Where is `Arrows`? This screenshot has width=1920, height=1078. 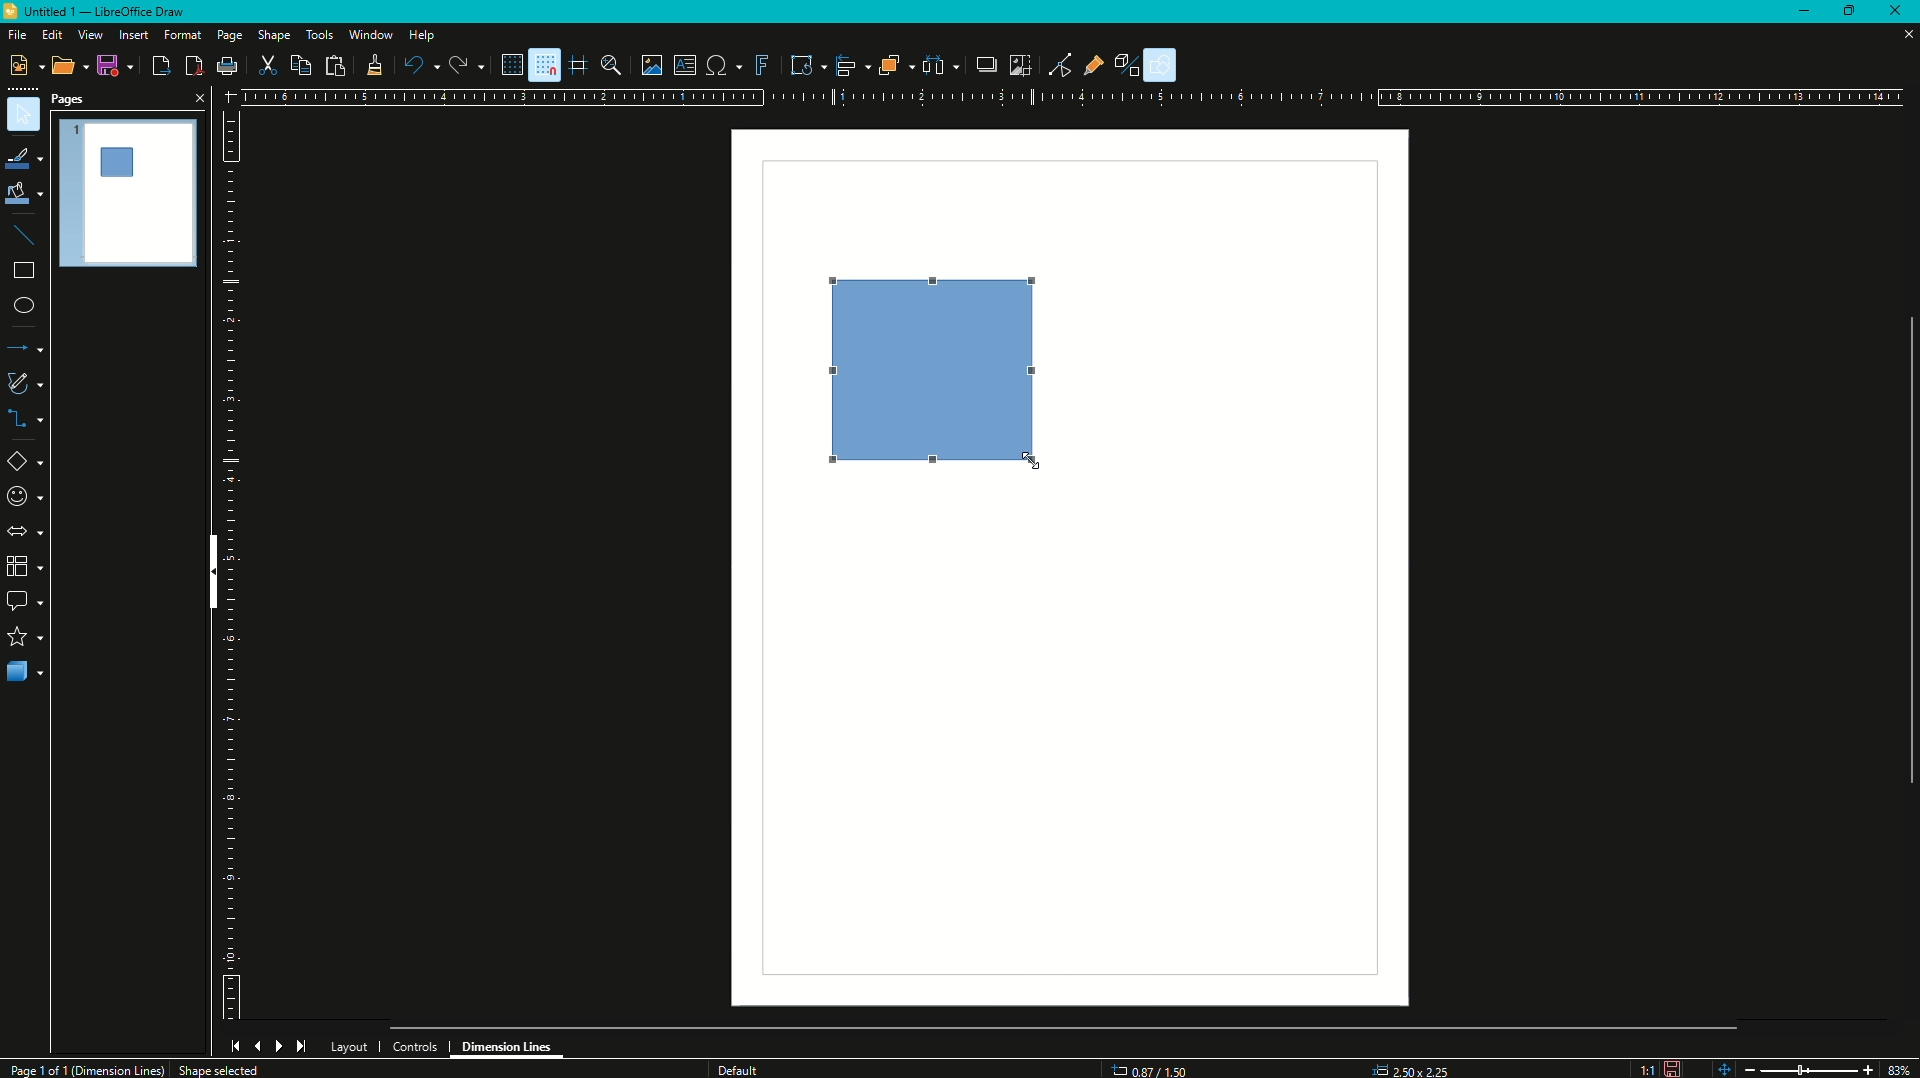
Arrows is located at coordinates (24, 531).